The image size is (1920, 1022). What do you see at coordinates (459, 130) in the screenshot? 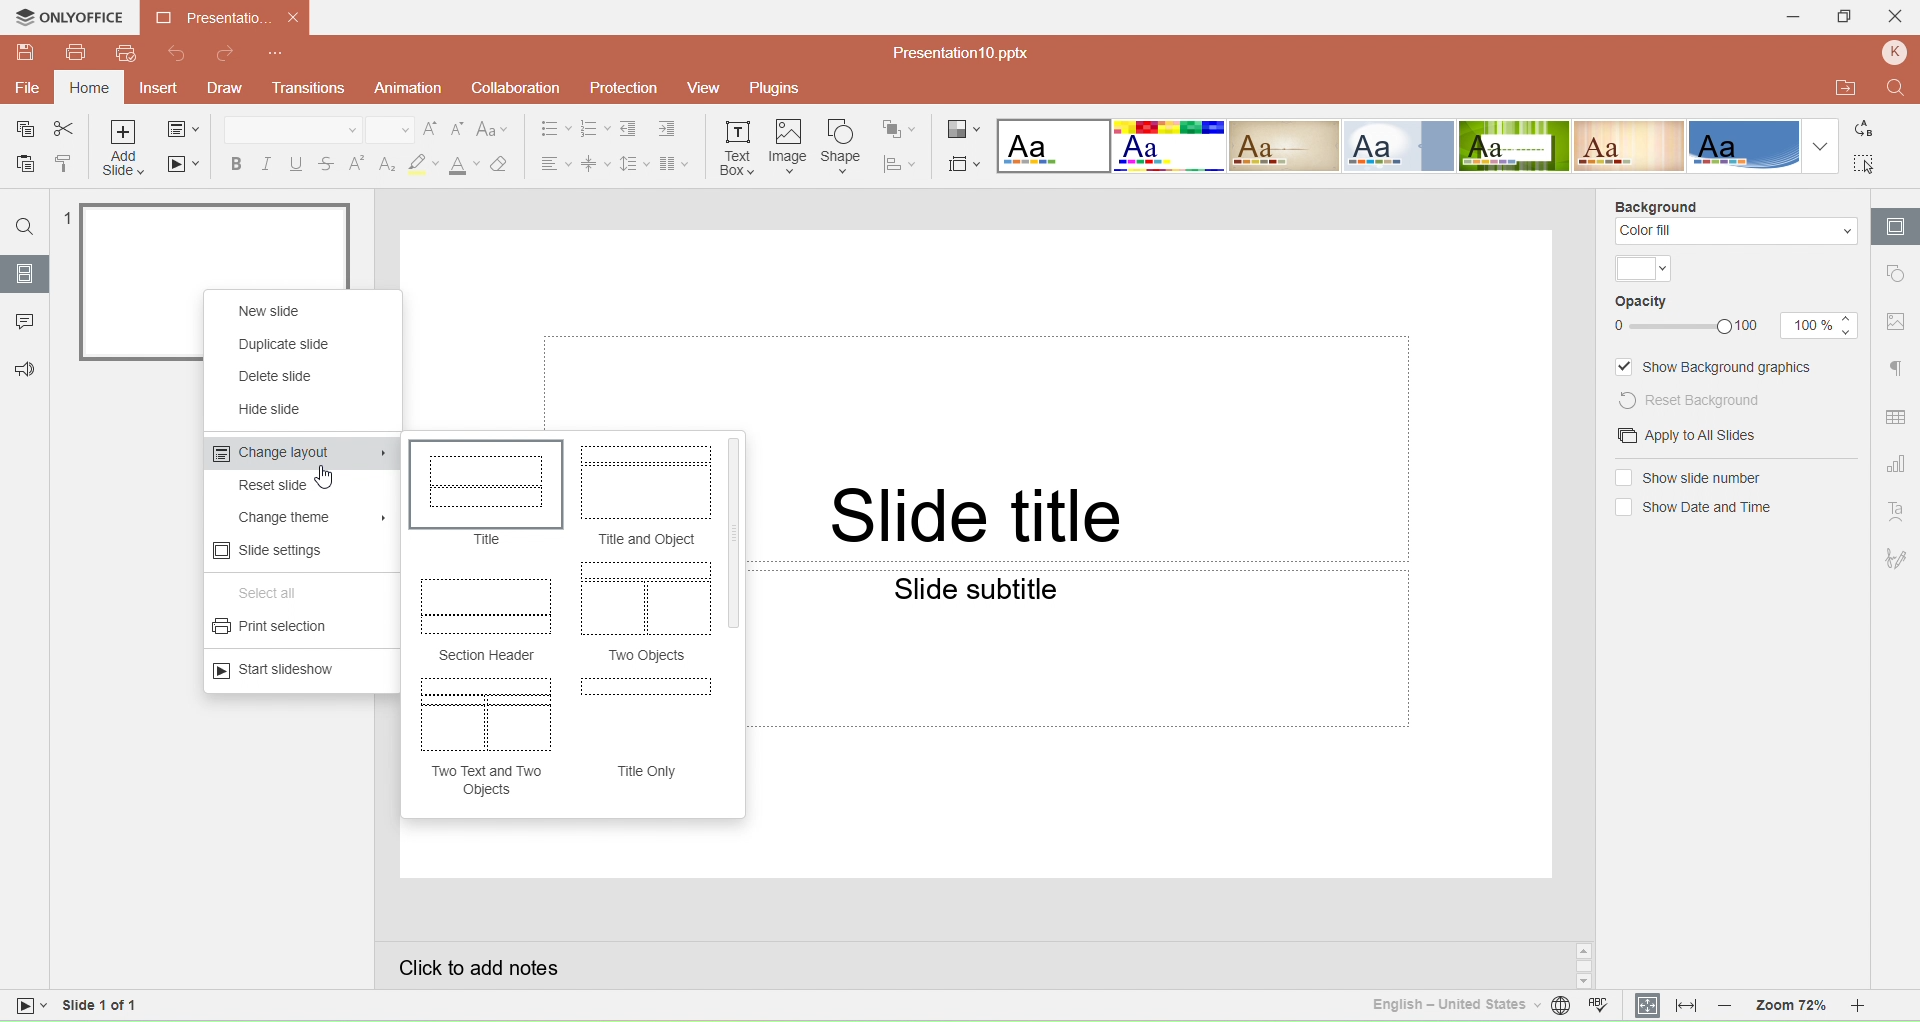
I see `Decrement font size` at bounding box center [459, 130].